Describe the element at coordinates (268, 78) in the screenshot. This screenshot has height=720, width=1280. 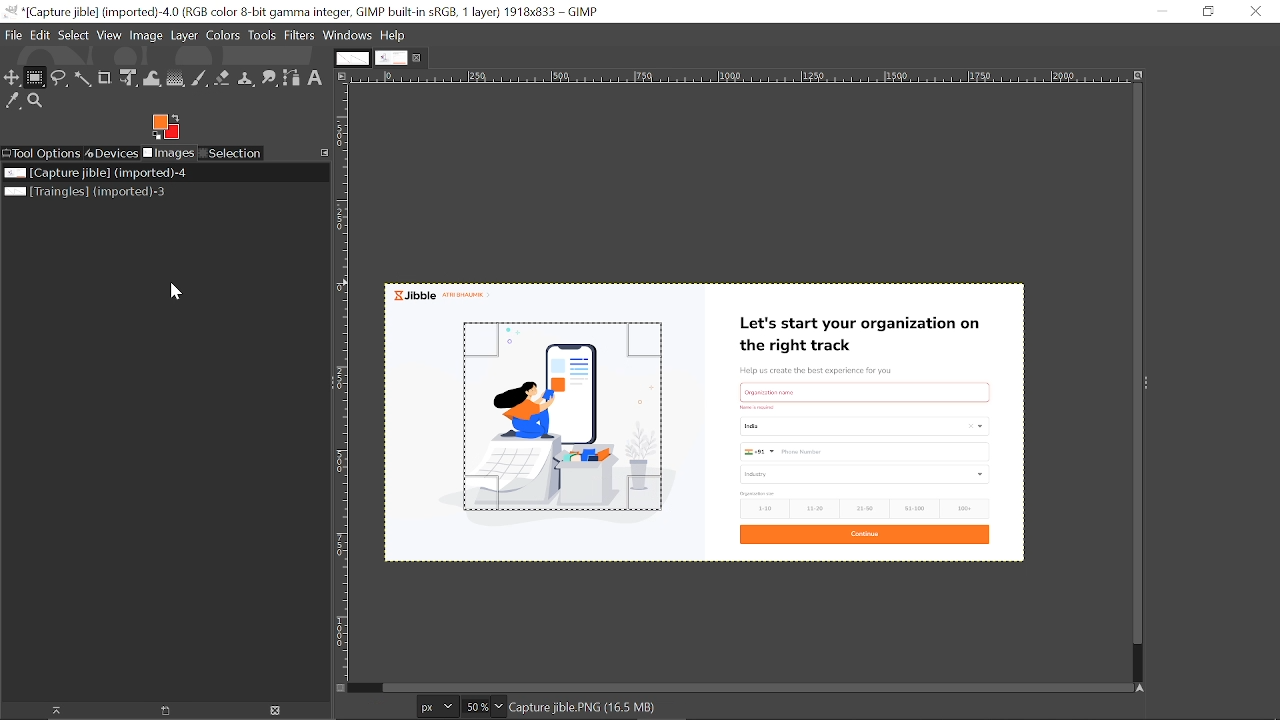
I see `Smudge tool` at that location.